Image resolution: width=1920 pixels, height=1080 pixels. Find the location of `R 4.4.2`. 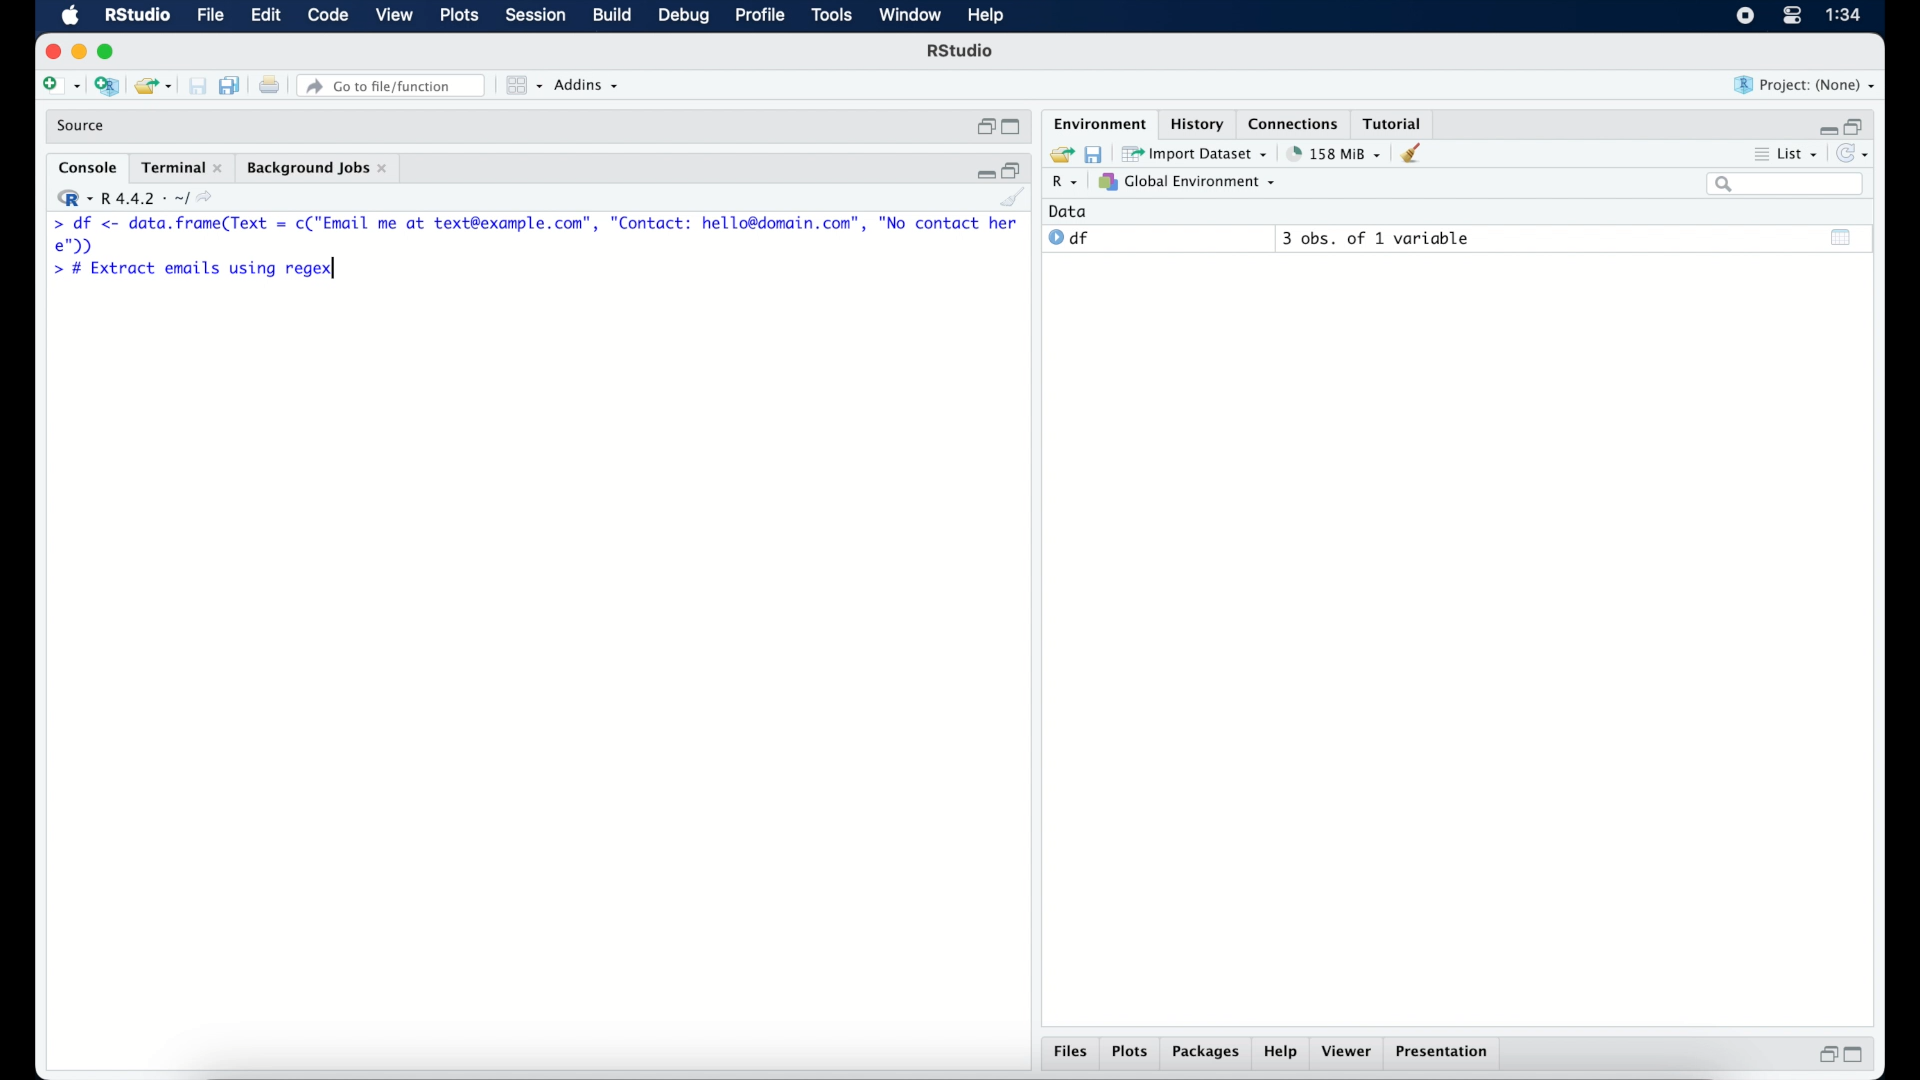

R 4.4.2 is located at coordinates (139, 198).